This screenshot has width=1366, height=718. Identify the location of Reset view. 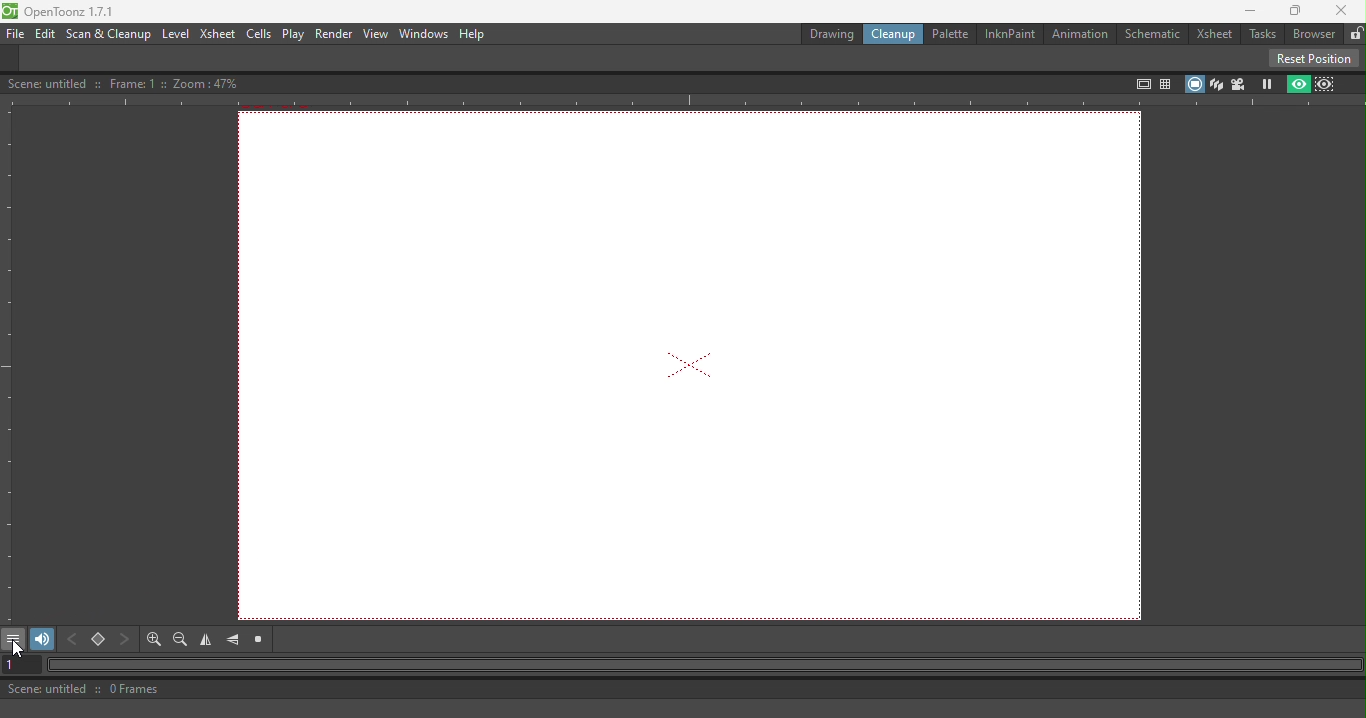
(256, 640).